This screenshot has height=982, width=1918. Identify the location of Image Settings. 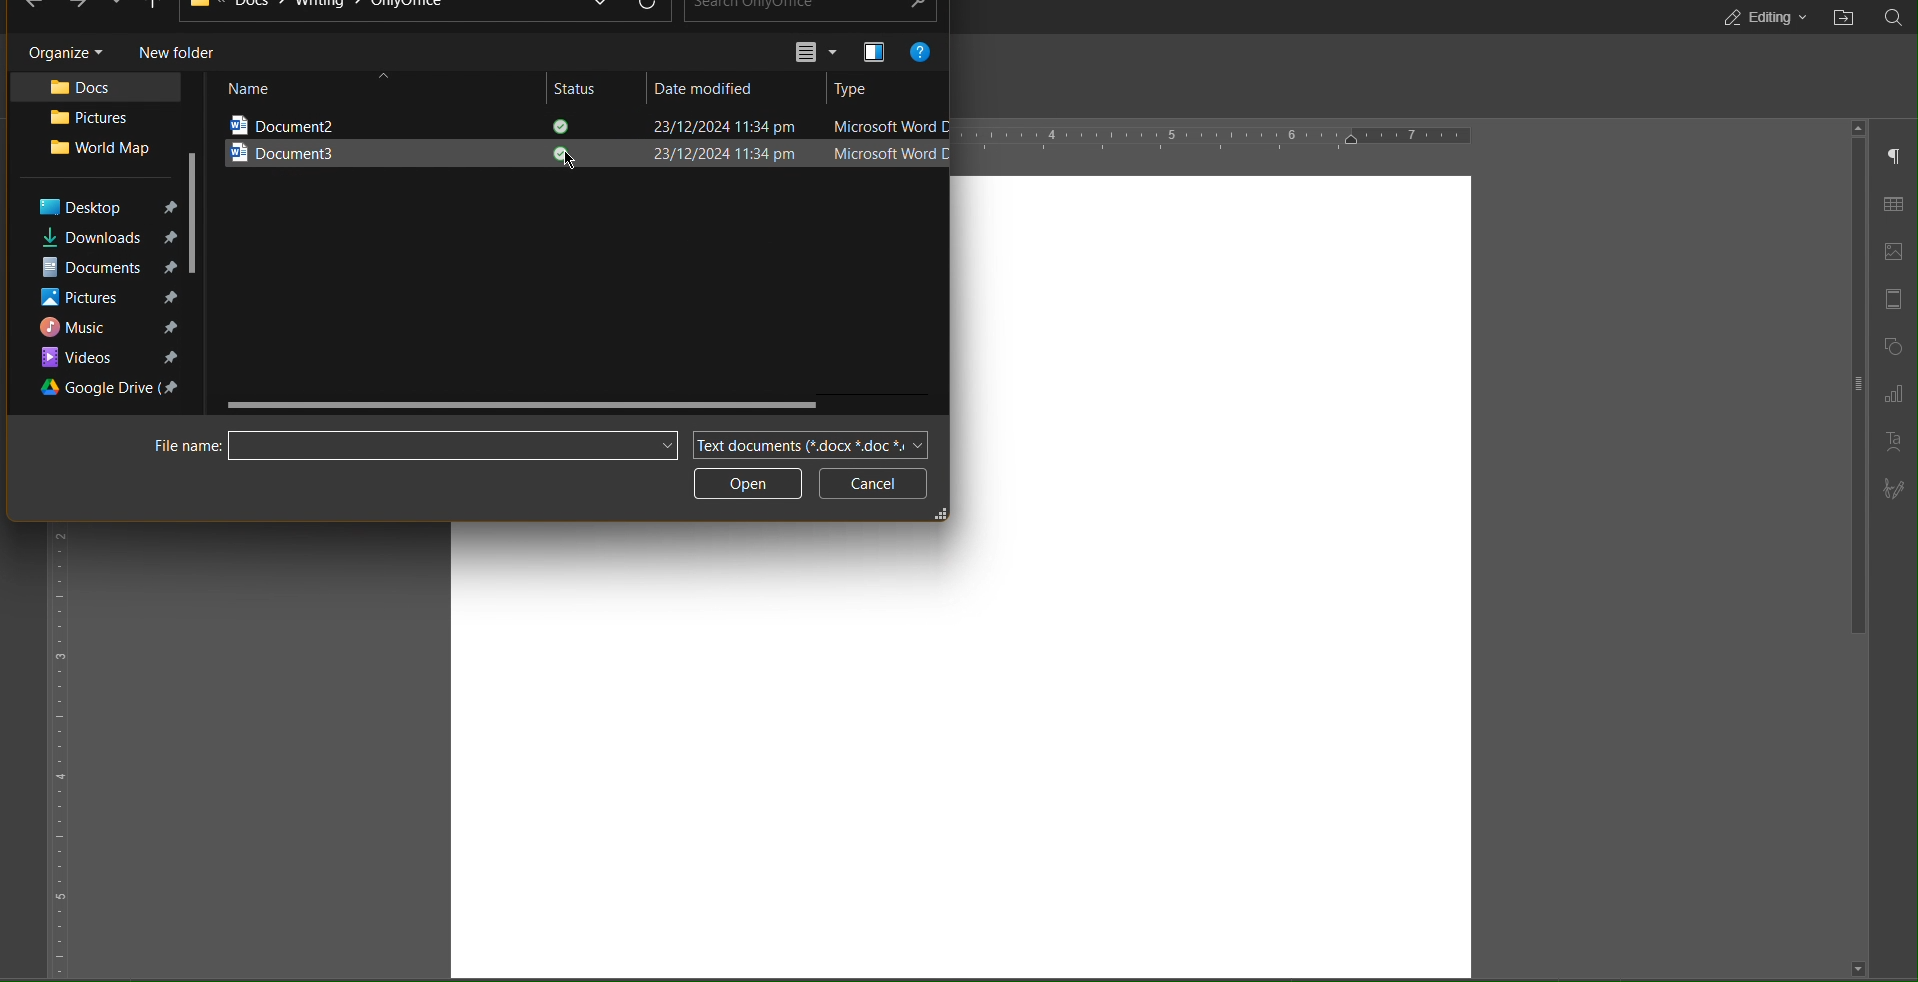
(1899, 251).